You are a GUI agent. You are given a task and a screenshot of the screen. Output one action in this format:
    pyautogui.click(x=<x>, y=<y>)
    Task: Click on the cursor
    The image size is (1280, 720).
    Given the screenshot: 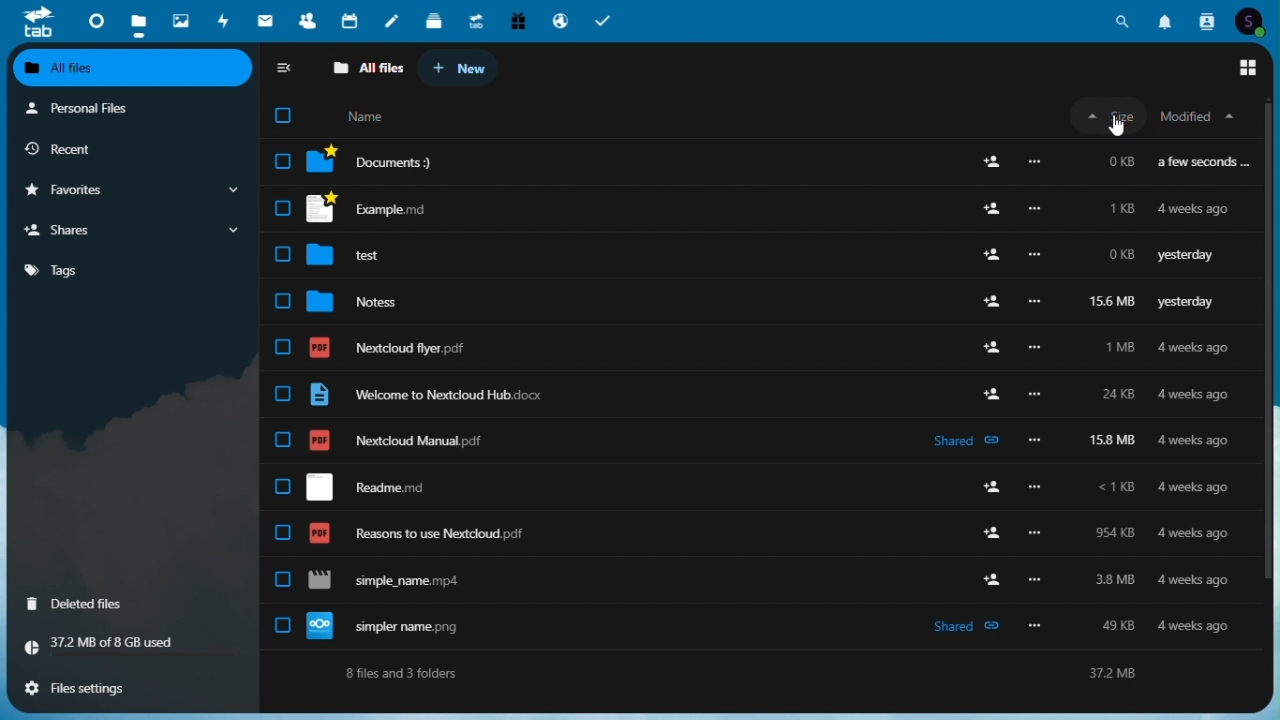 What is the action you would take?
    pyautogui.click(x=1122, y=127)
    